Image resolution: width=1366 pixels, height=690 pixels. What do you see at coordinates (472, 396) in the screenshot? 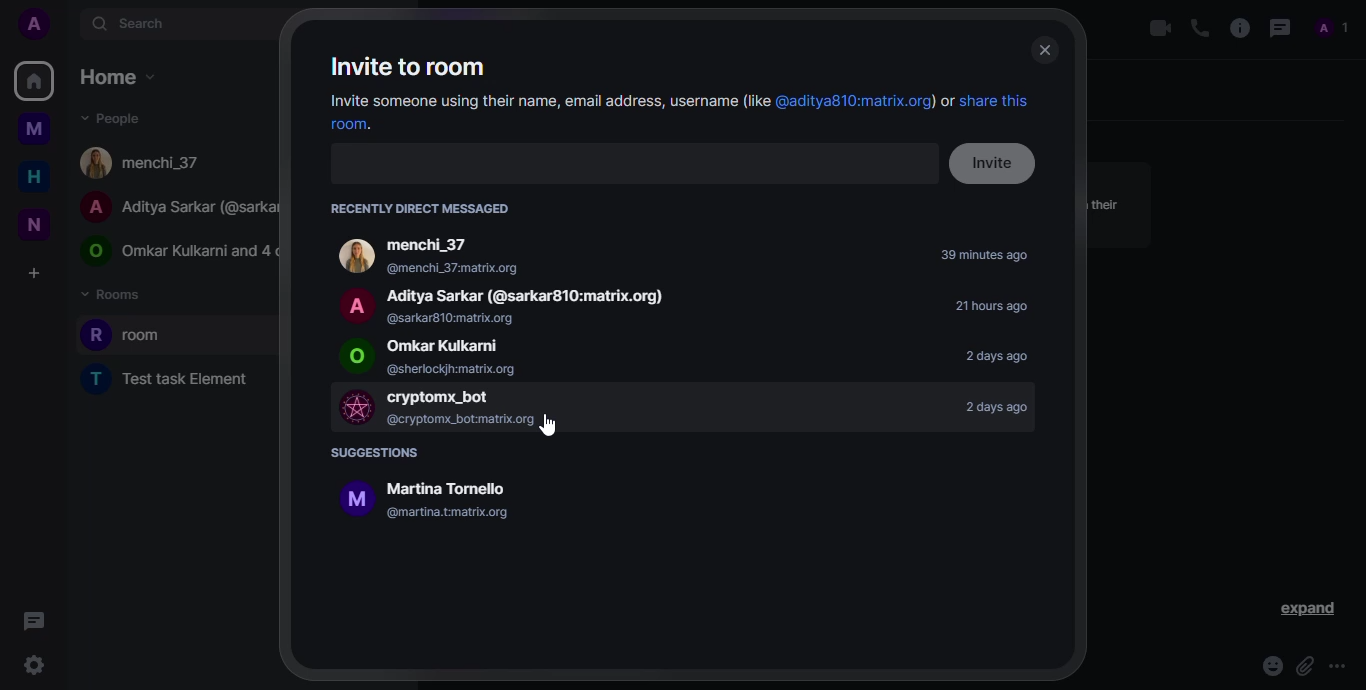
I see `cryptomx_bot` at bounding box center [472, 396].